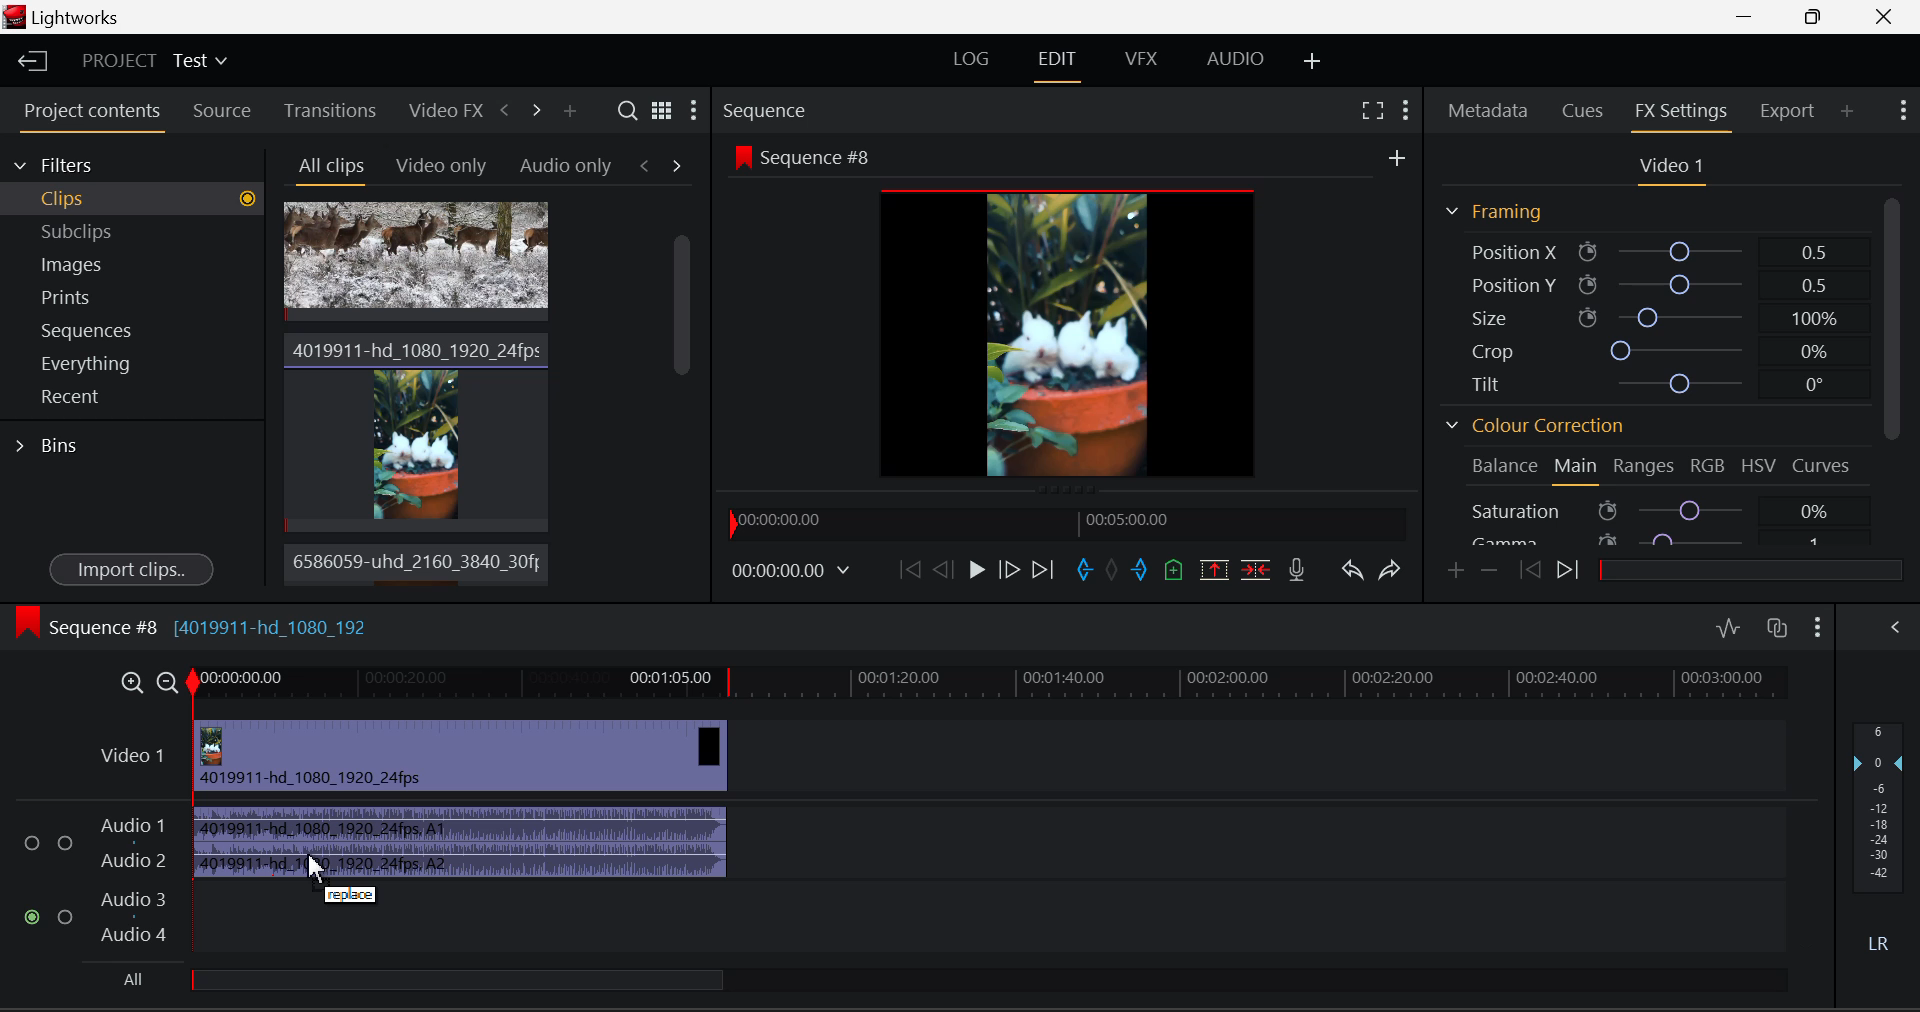 This screenshot has width=1920, height=1012. I want to click on Lightworks, so click(68, 17).